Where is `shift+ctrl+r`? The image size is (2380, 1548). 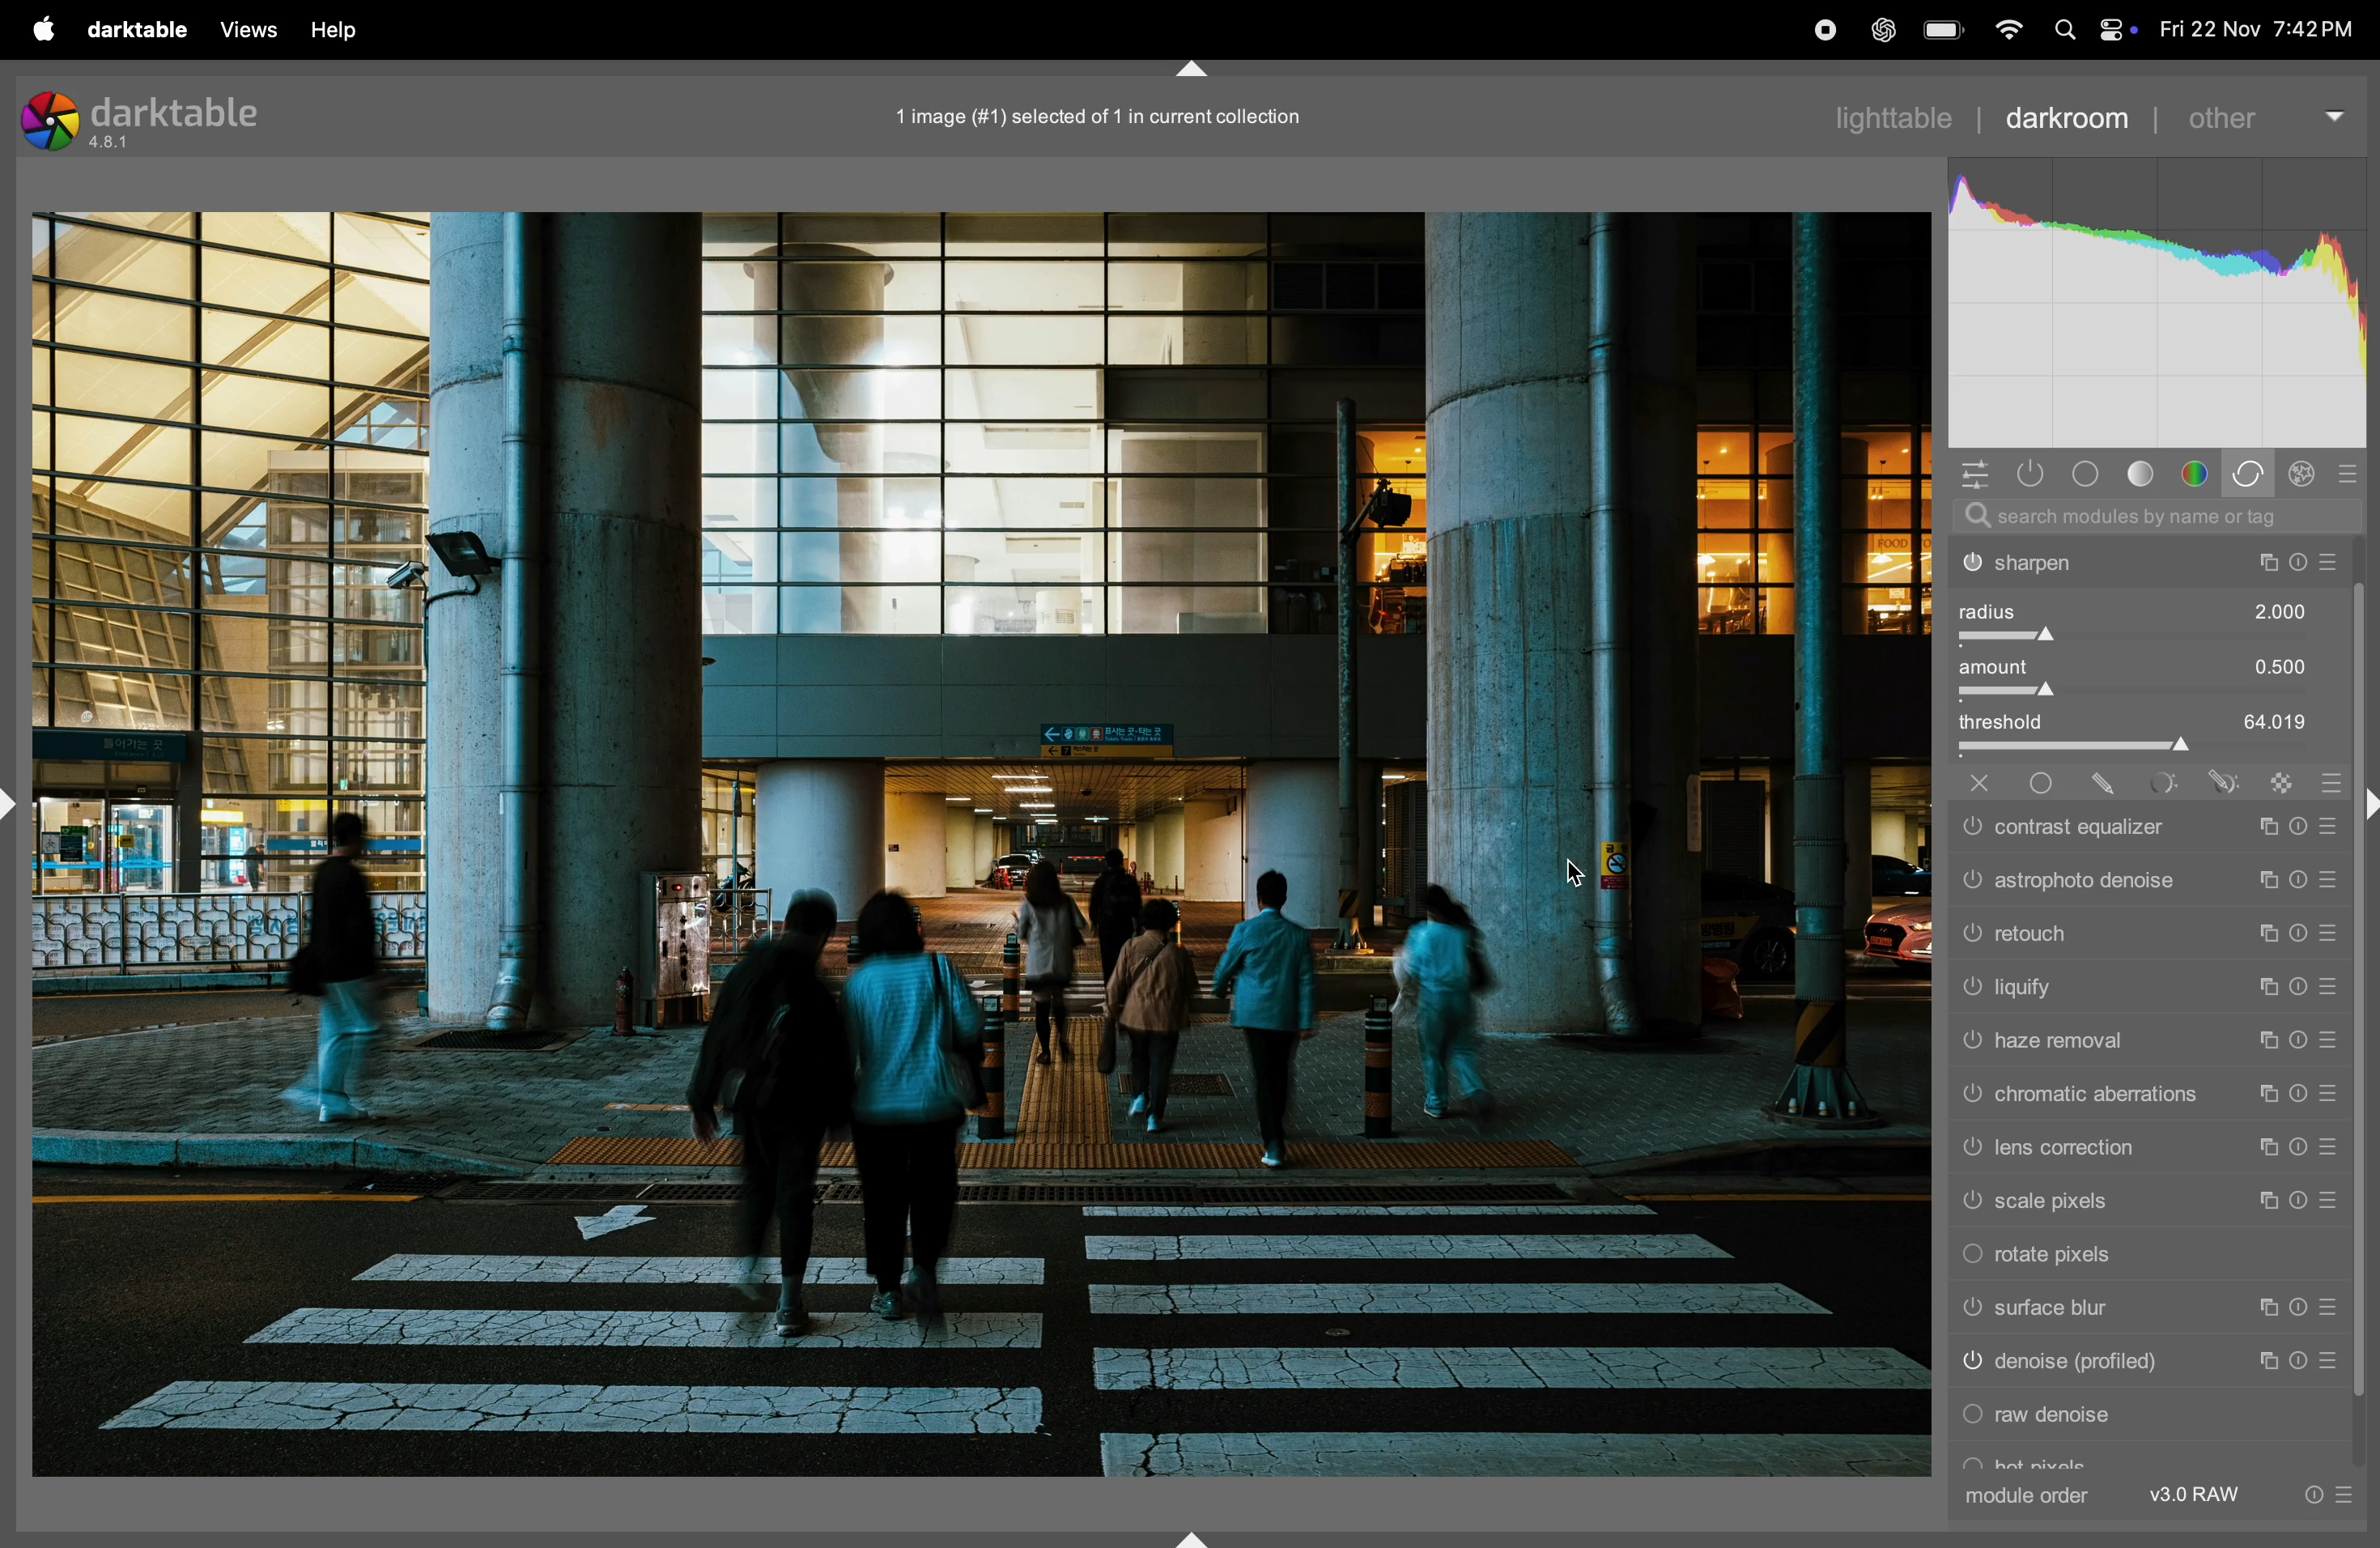 shift+ctrl+r is located at coordinates (2366, 802).